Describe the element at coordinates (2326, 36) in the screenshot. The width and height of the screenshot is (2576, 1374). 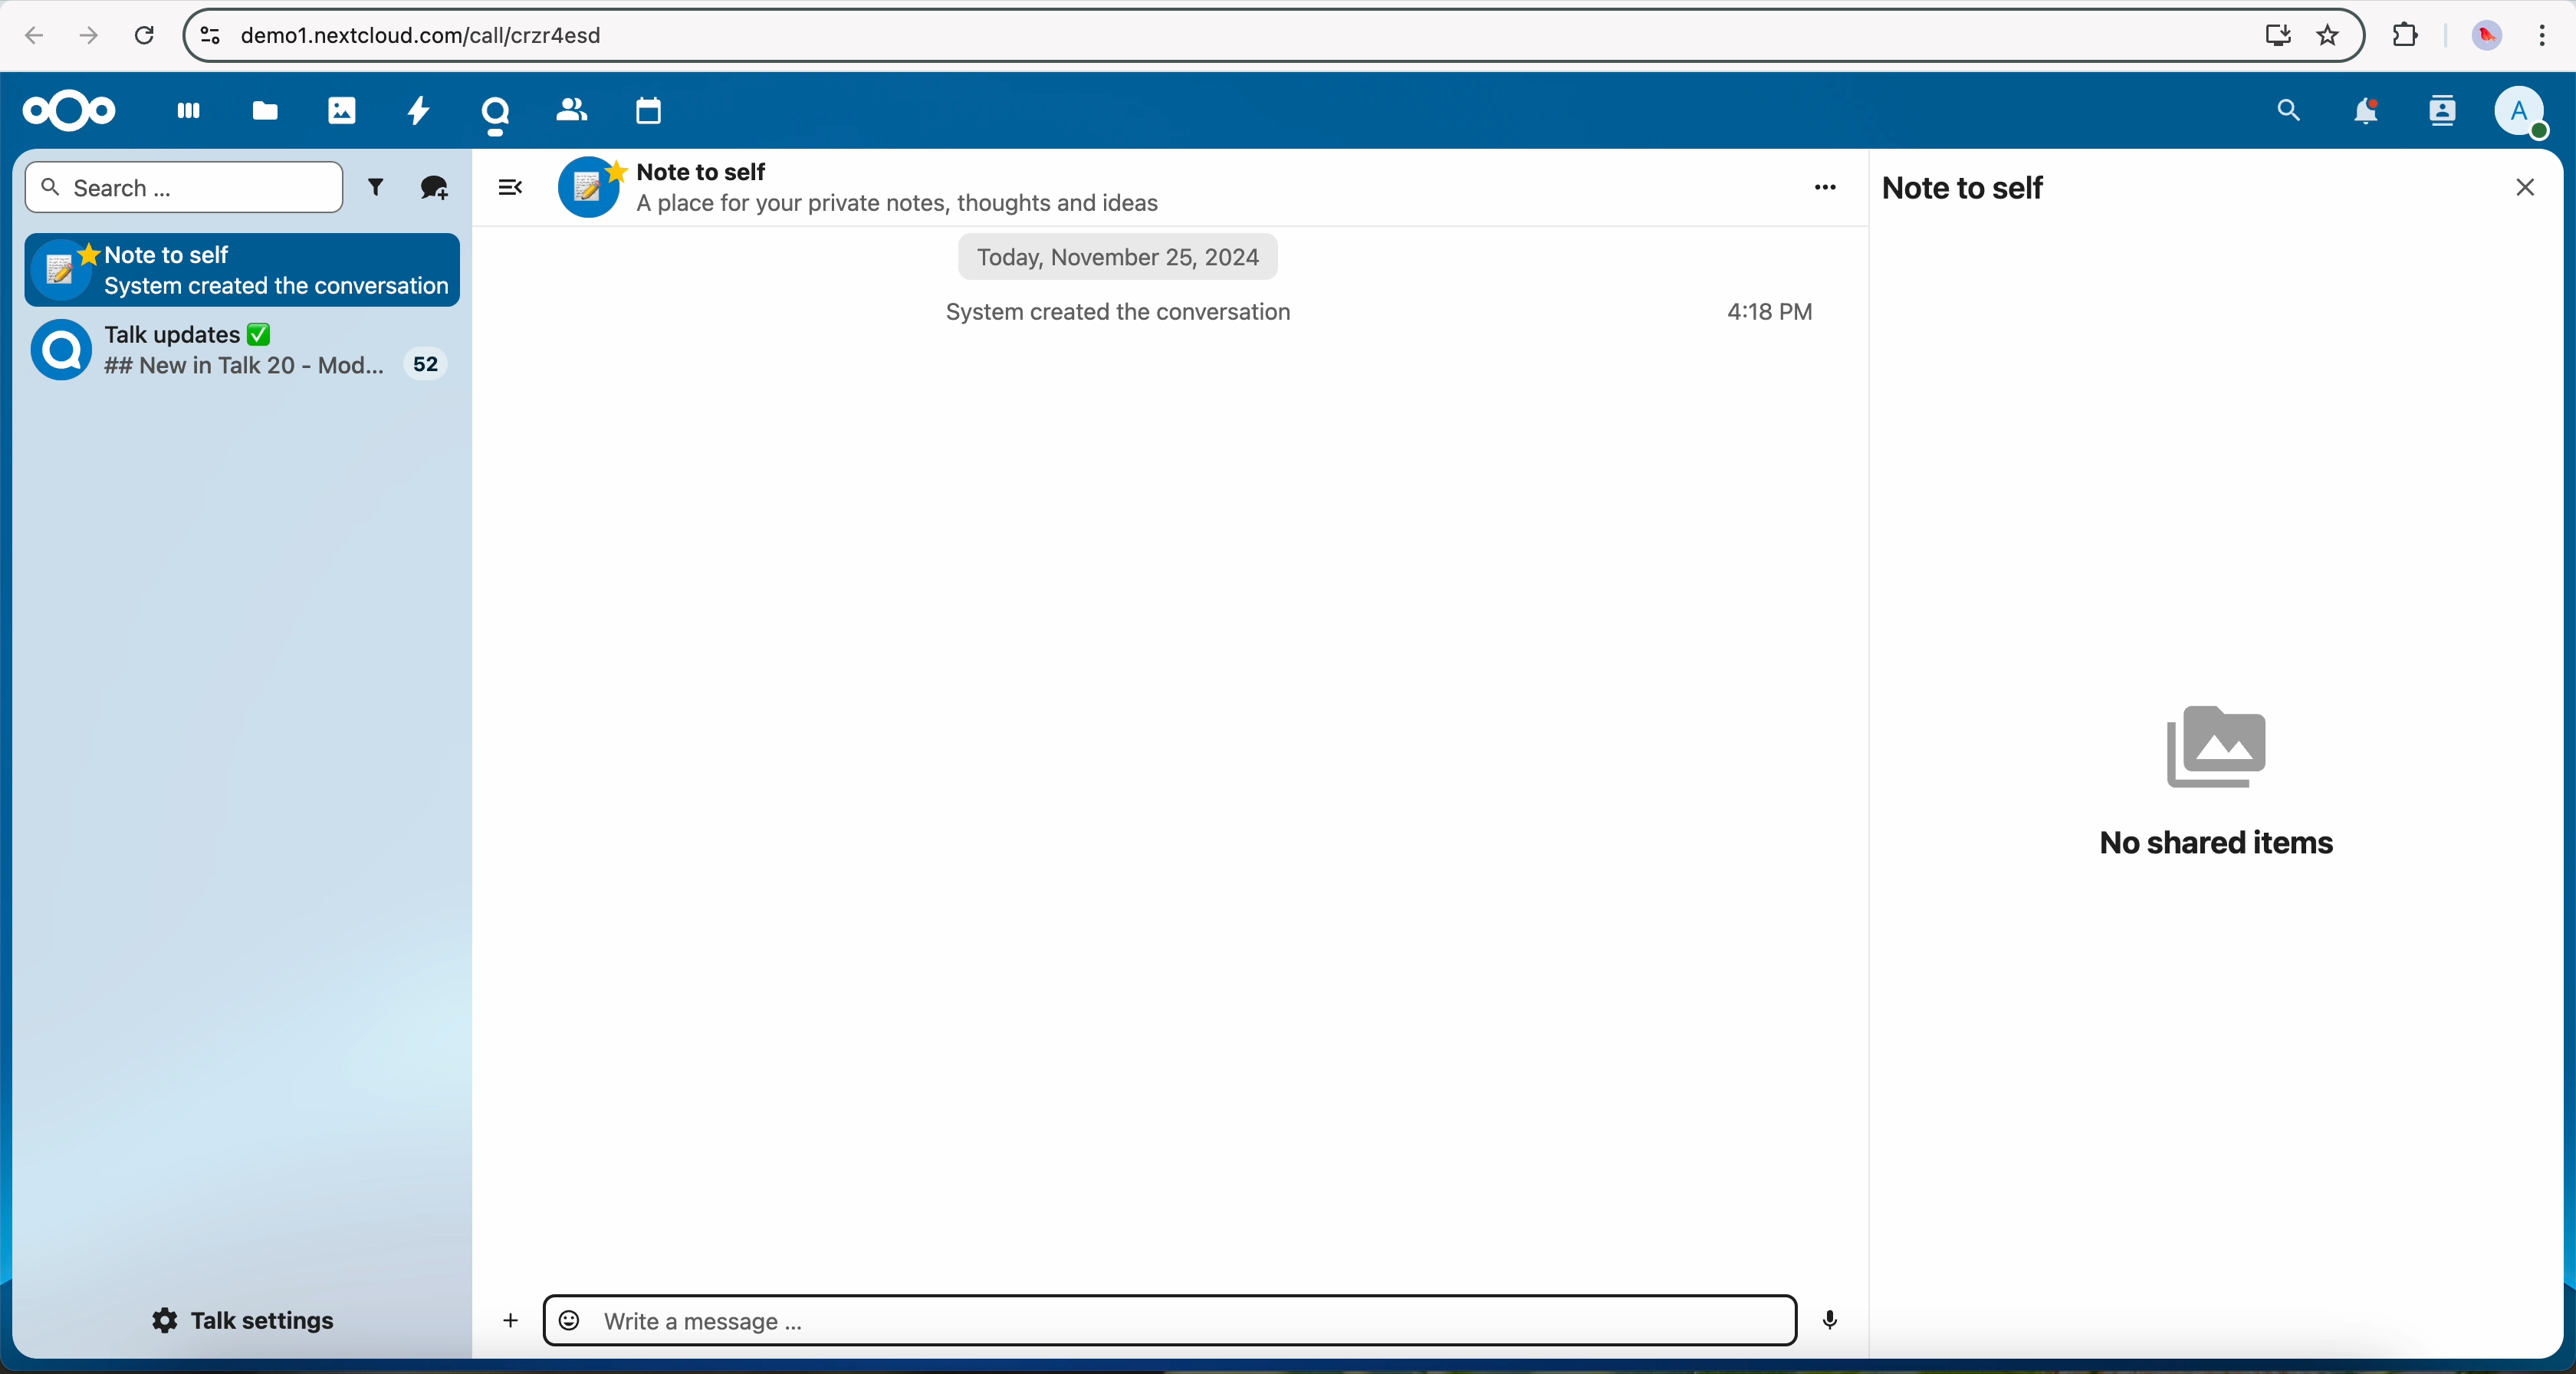
I see `favorites` at that location.